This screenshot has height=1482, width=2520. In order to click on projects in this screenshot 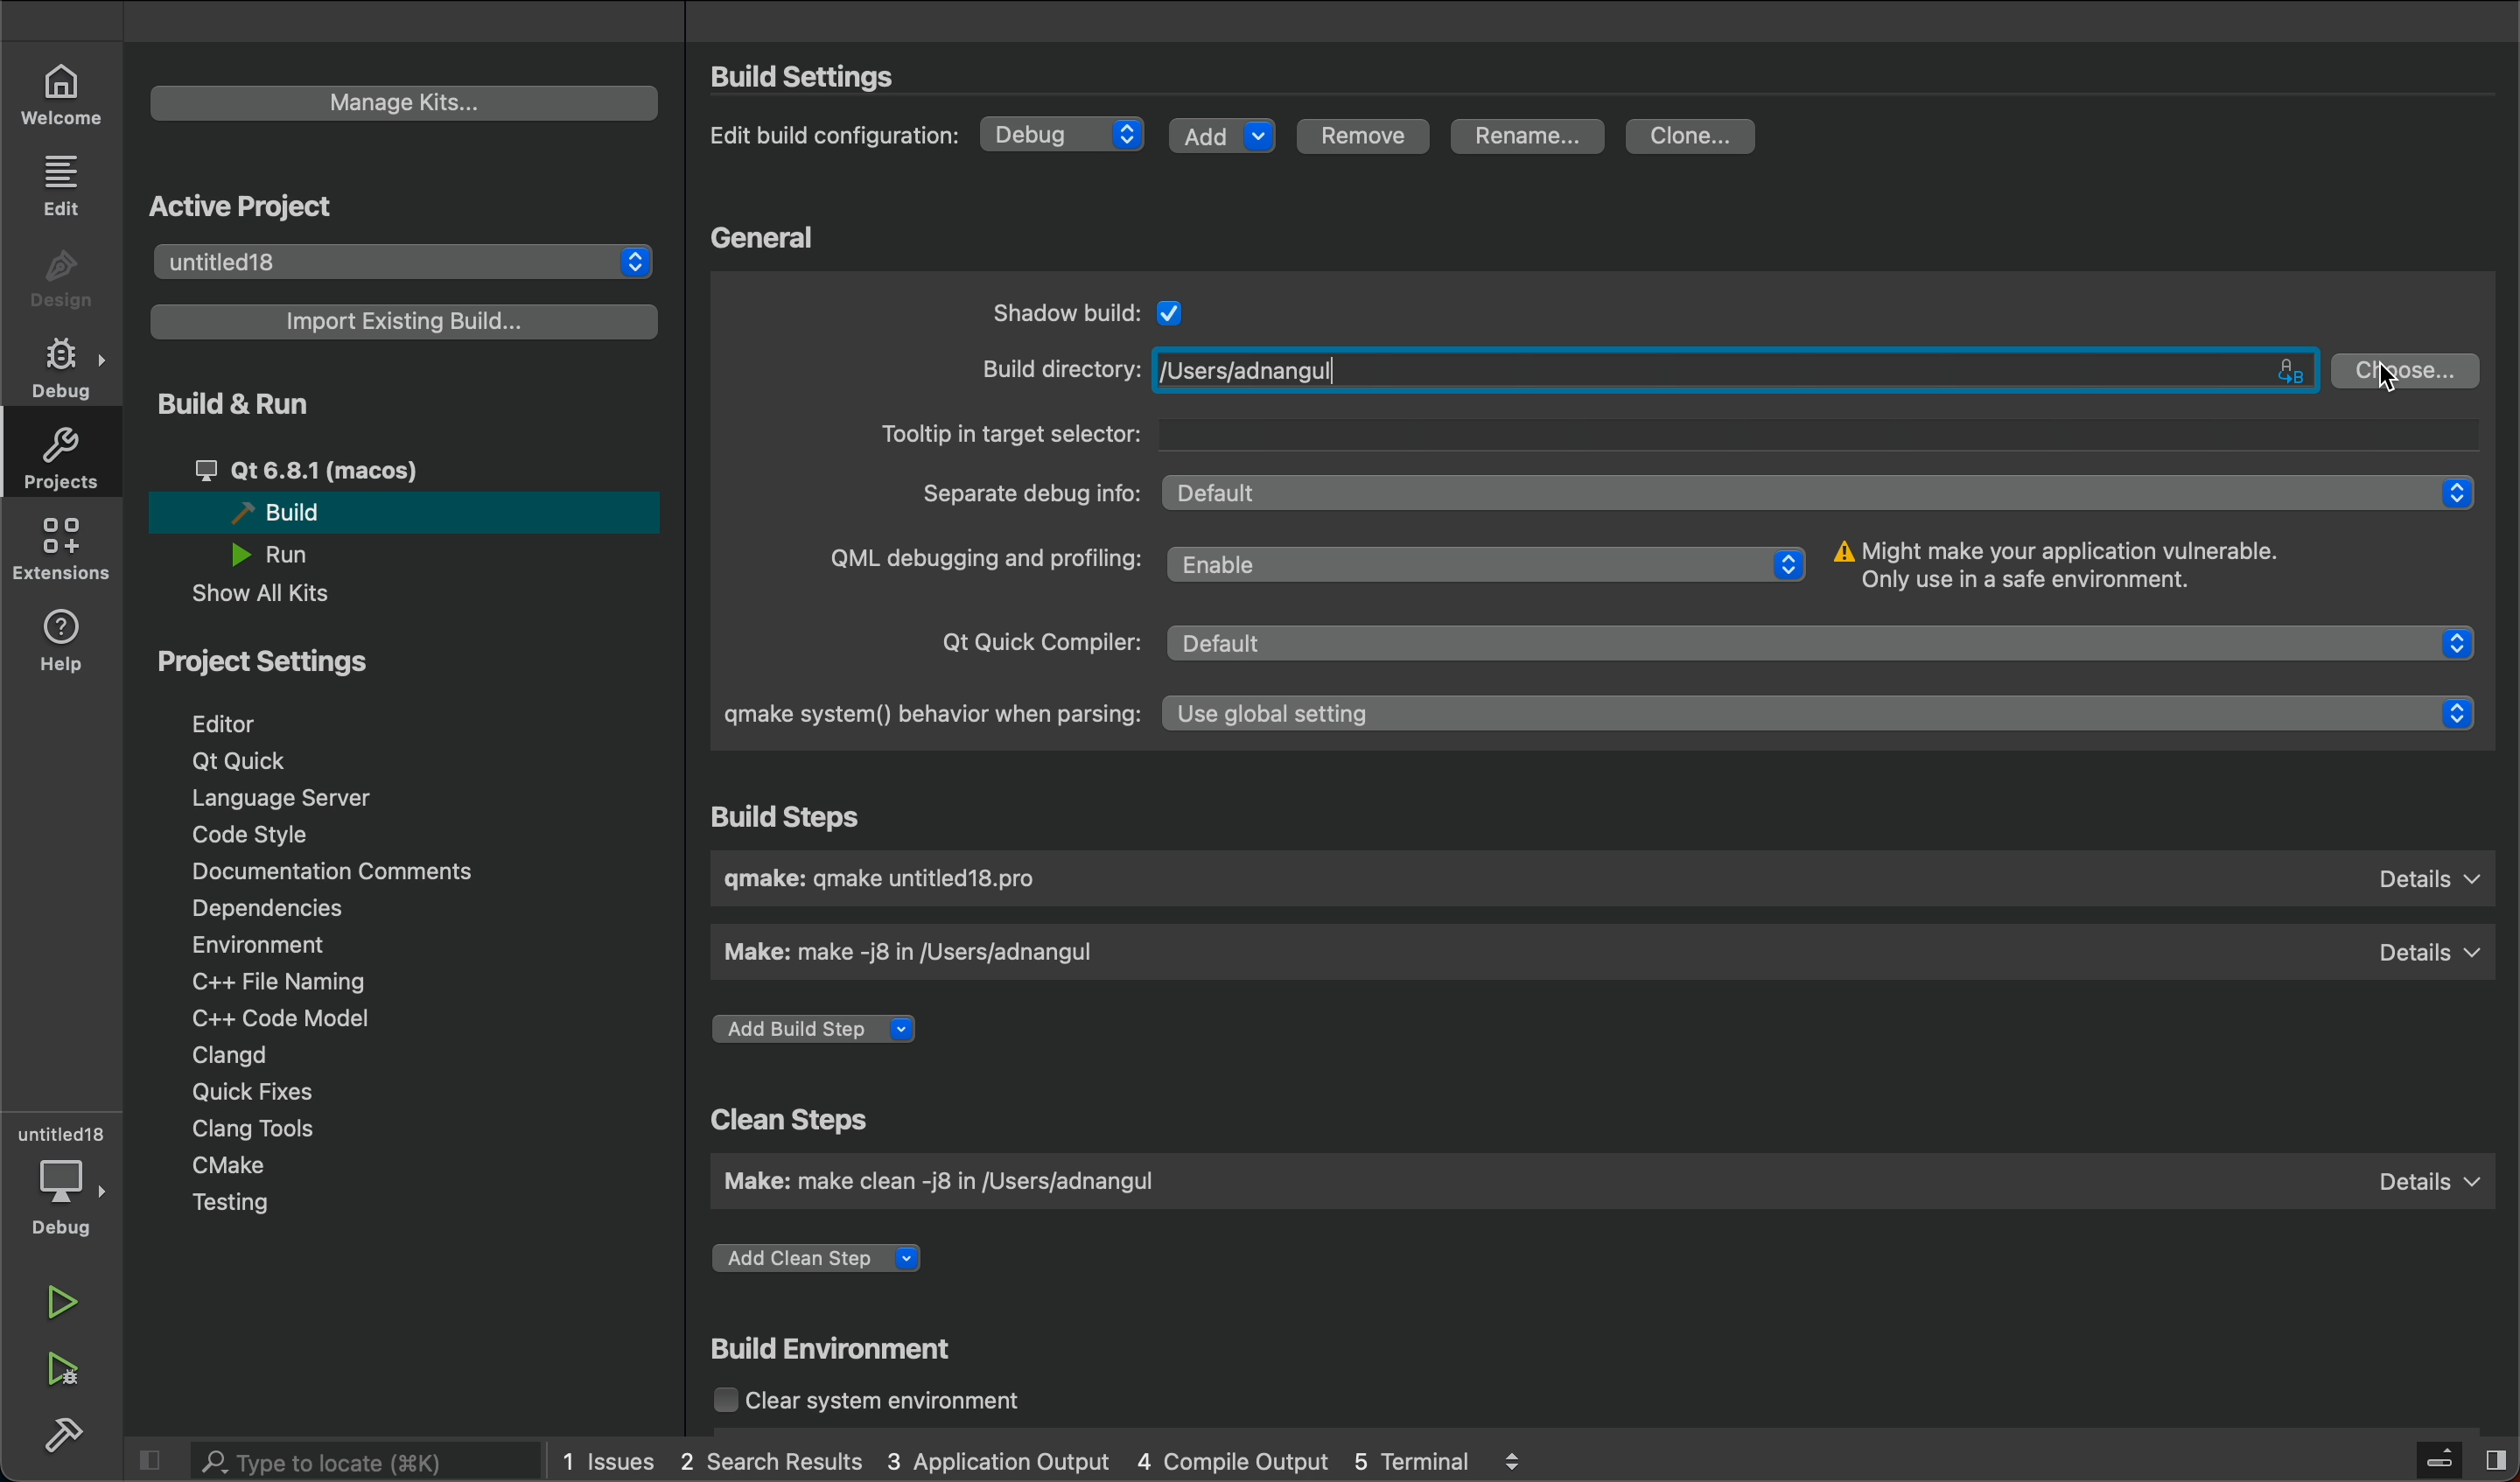, I will do `click(60, 464)`.